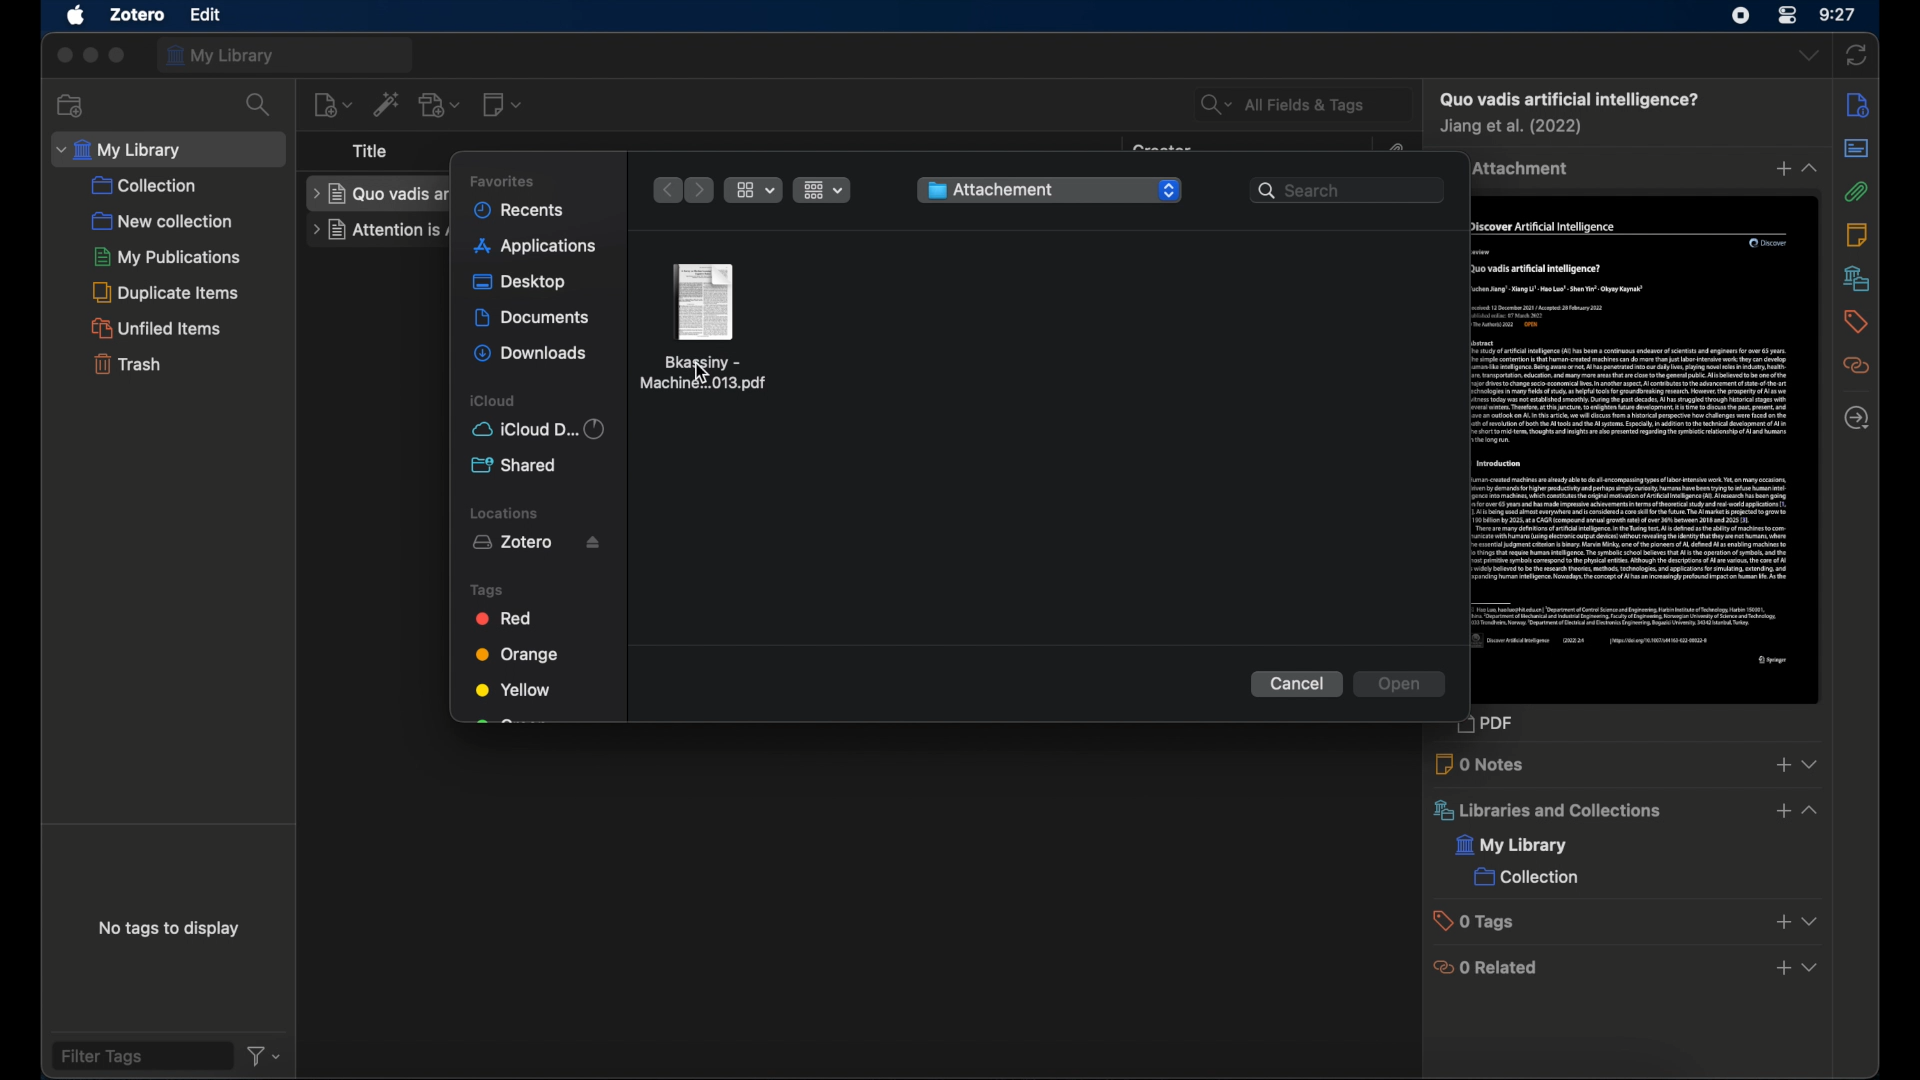 The width and height of the screenshot is (1920, 1080). I want to click on add, so click(1779, 170).